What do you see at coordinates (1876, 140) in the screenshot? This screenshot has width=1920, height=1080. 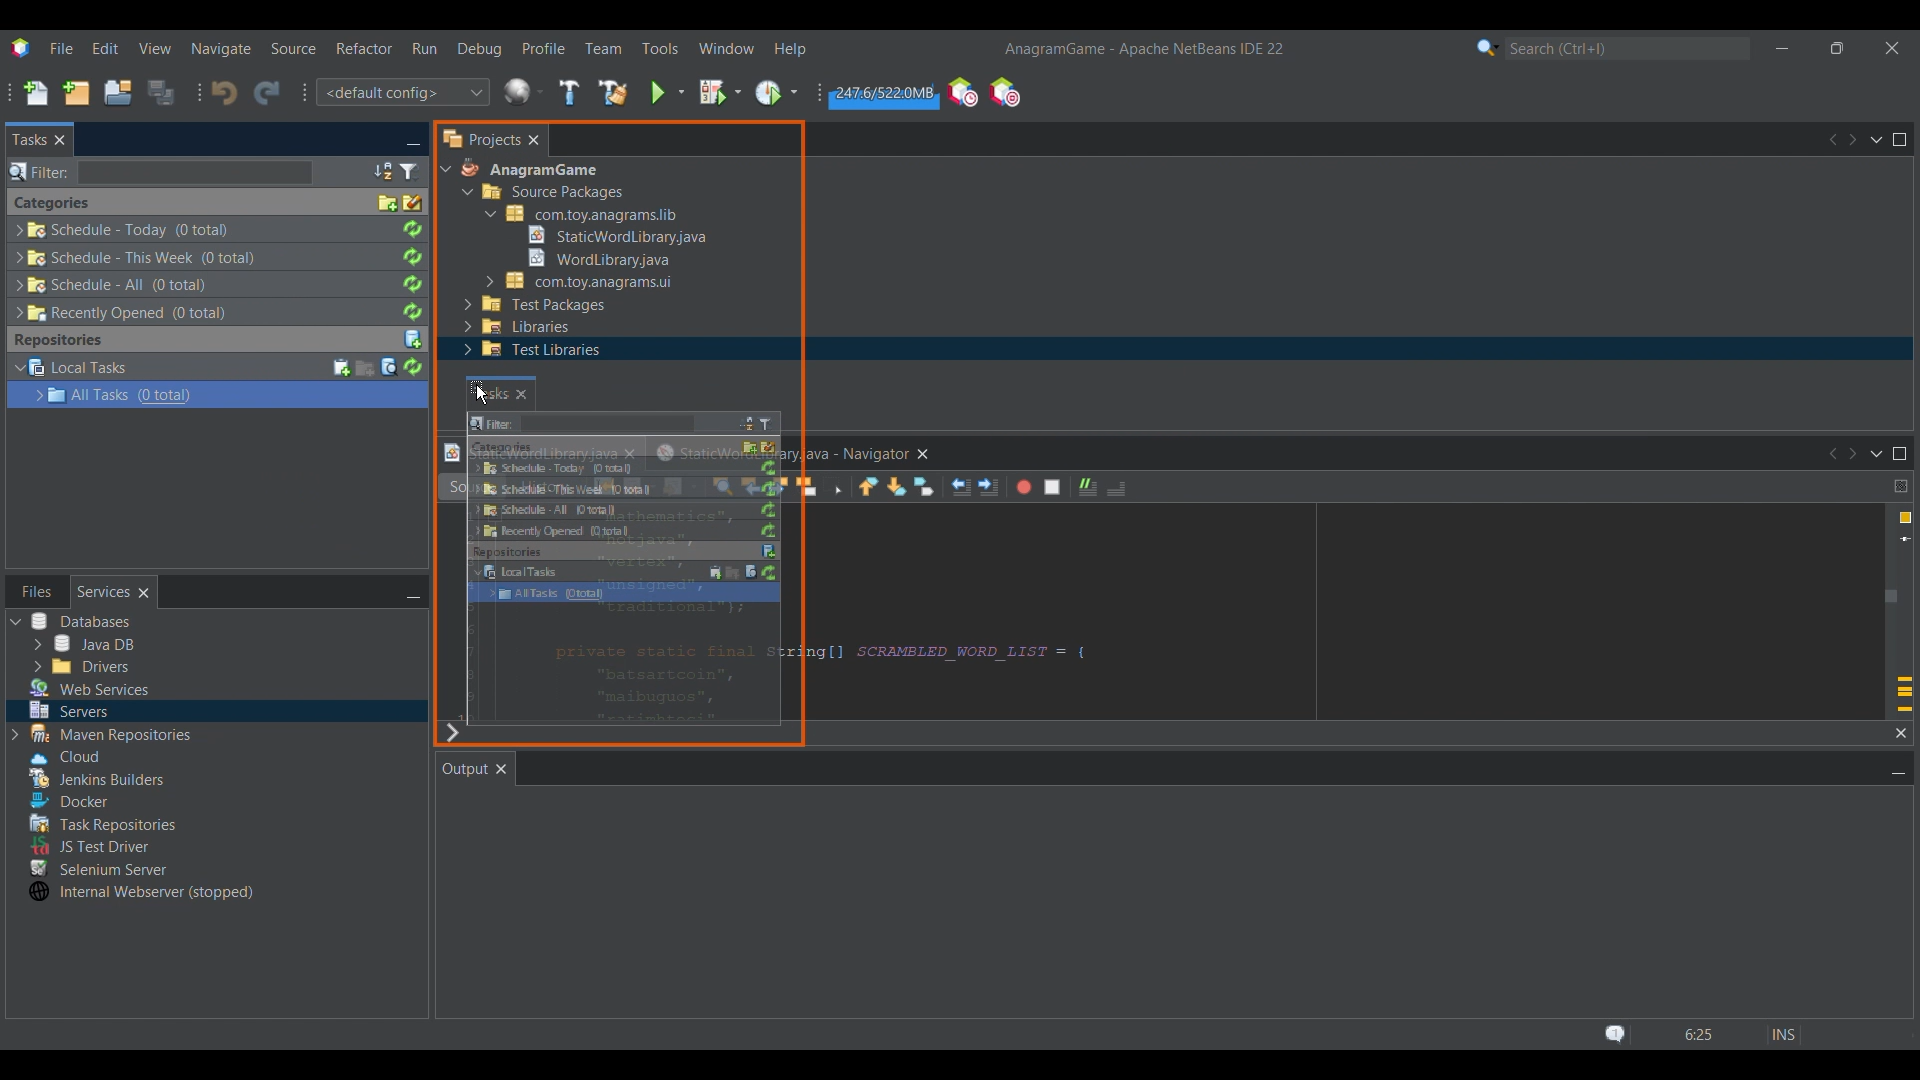 I see `Show opened documents list` at bounding box center [1876, 140].